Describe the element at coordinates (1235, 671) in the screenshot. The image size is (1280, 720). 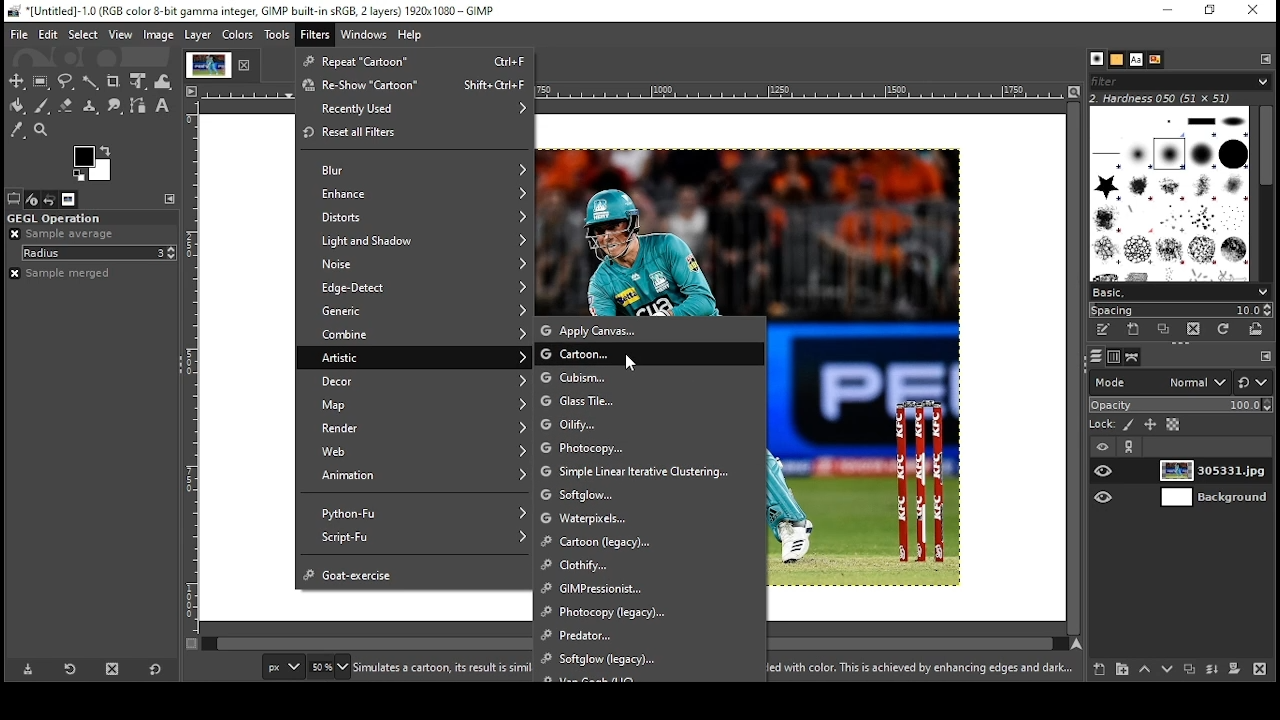
I see `add mask` at that location.